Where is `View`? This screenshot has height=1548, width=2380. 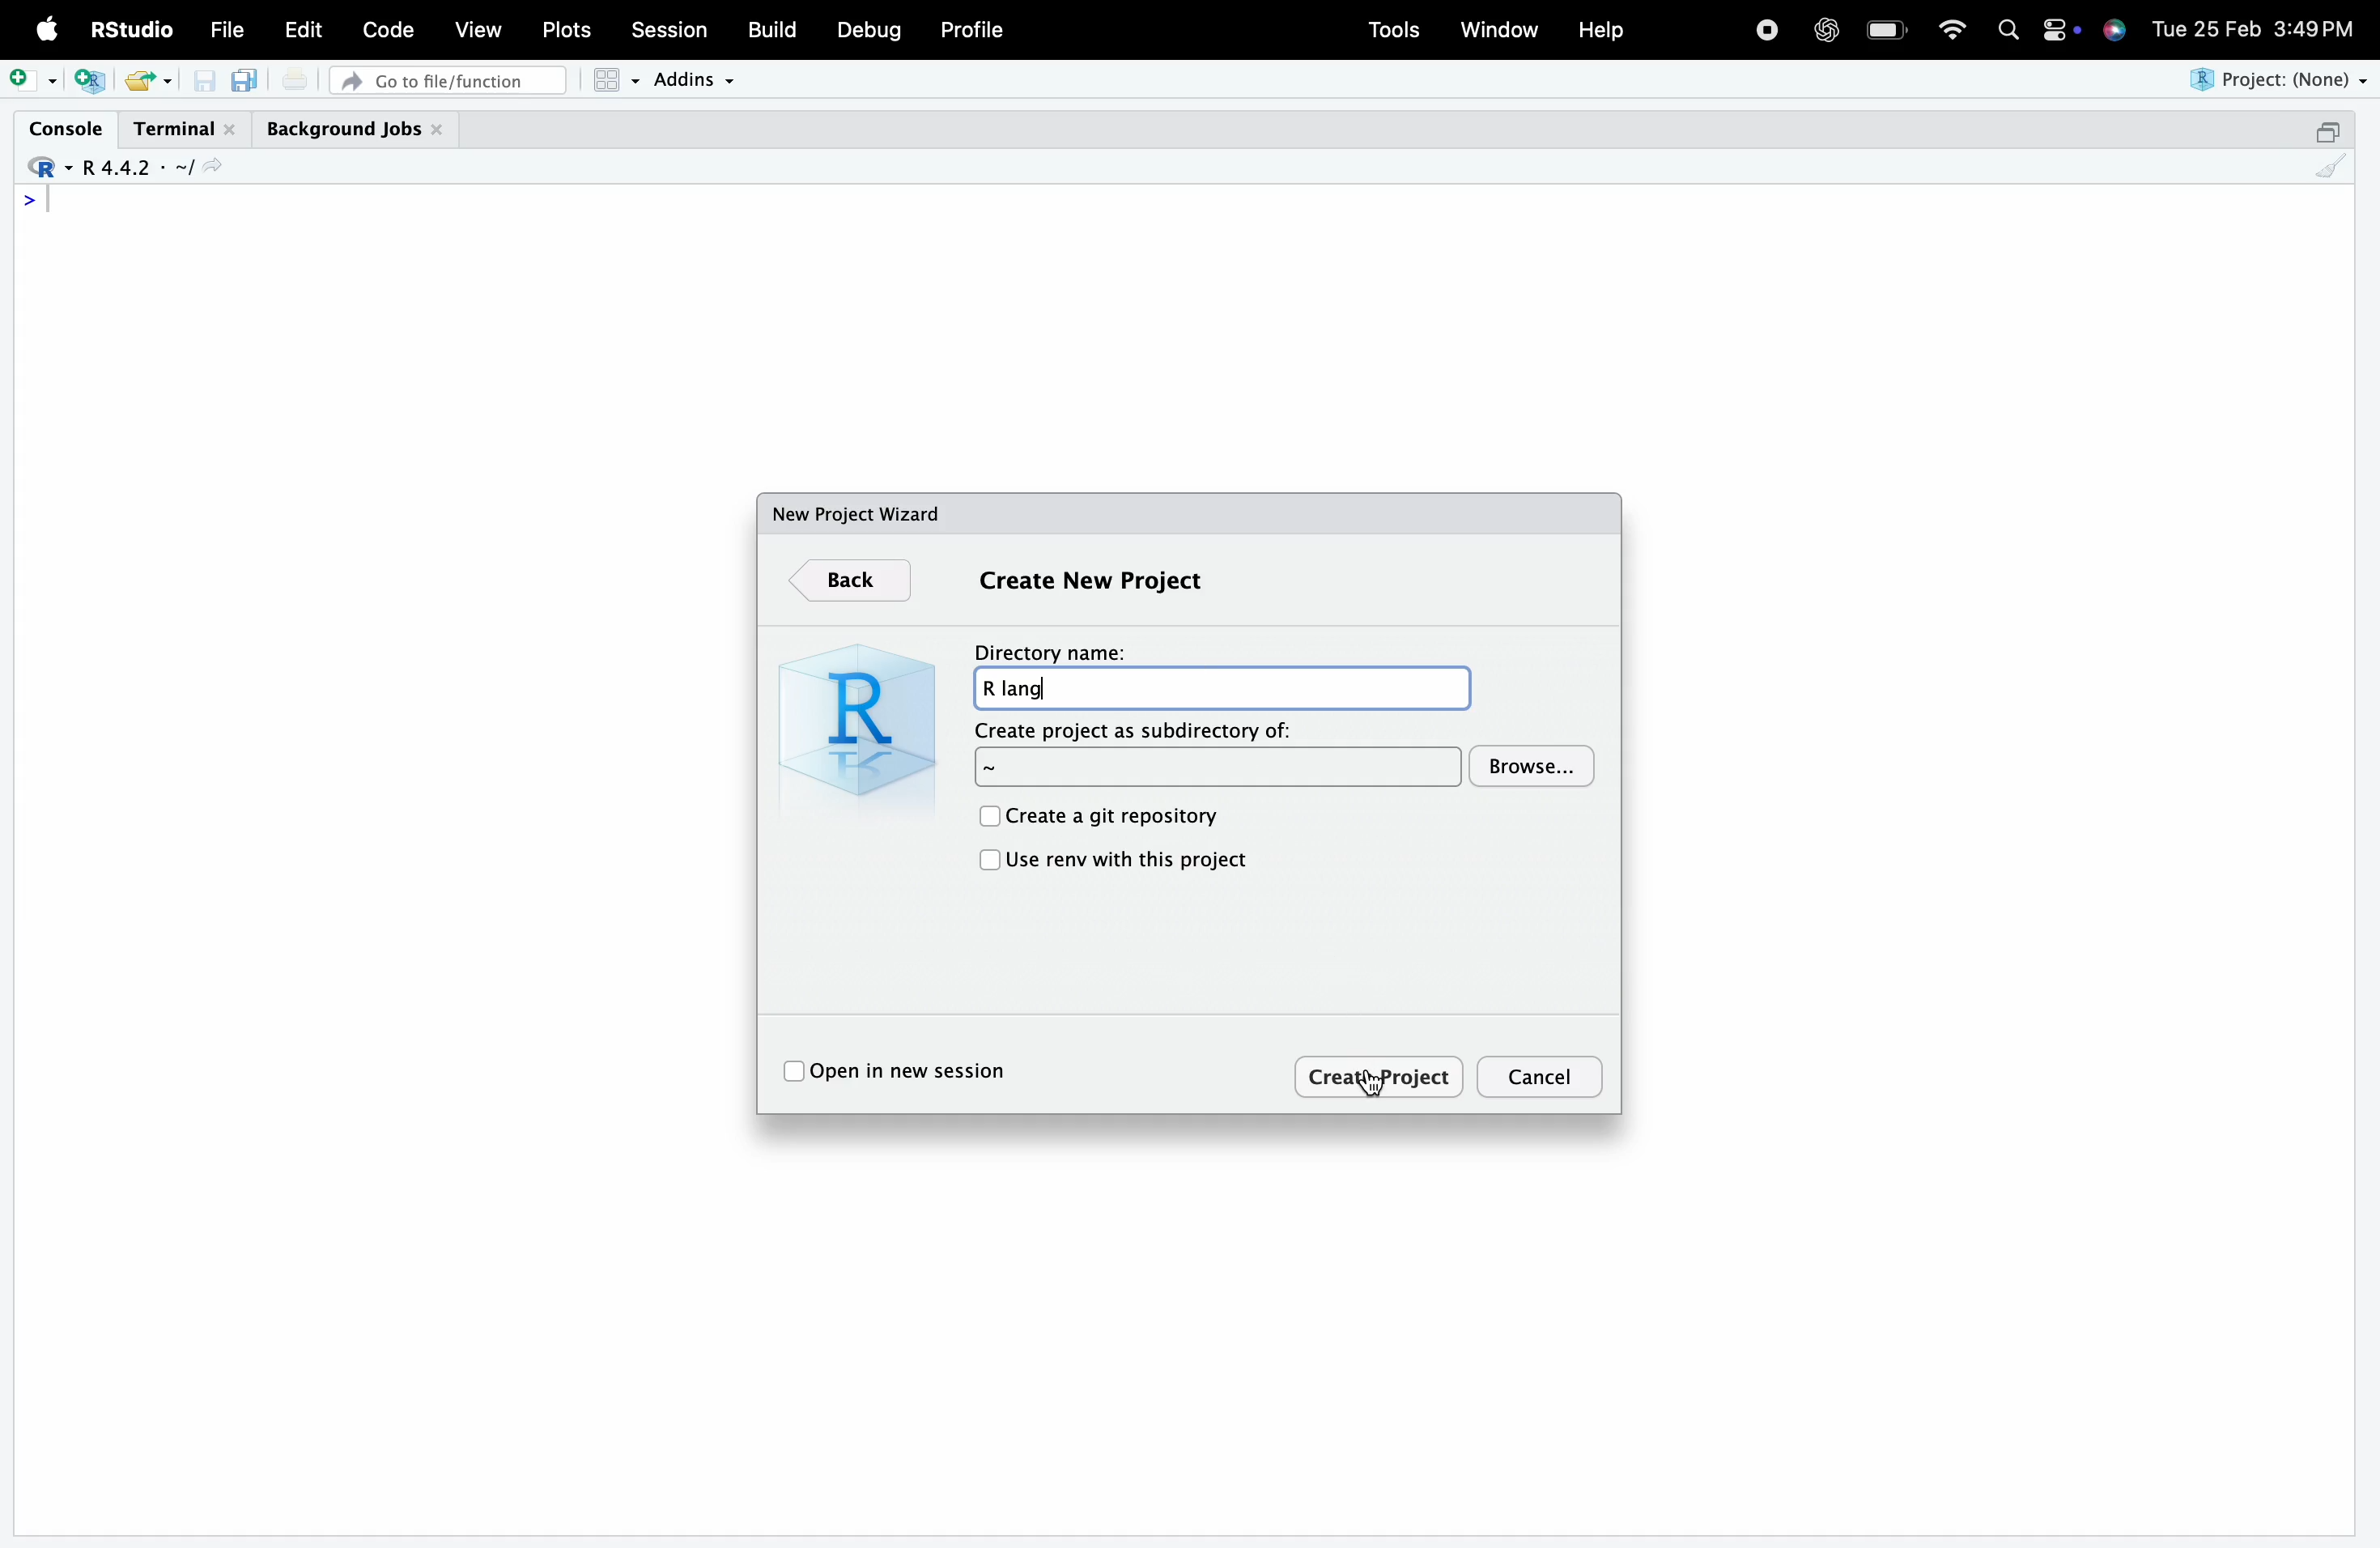 View is located at coordinates (478, 27).